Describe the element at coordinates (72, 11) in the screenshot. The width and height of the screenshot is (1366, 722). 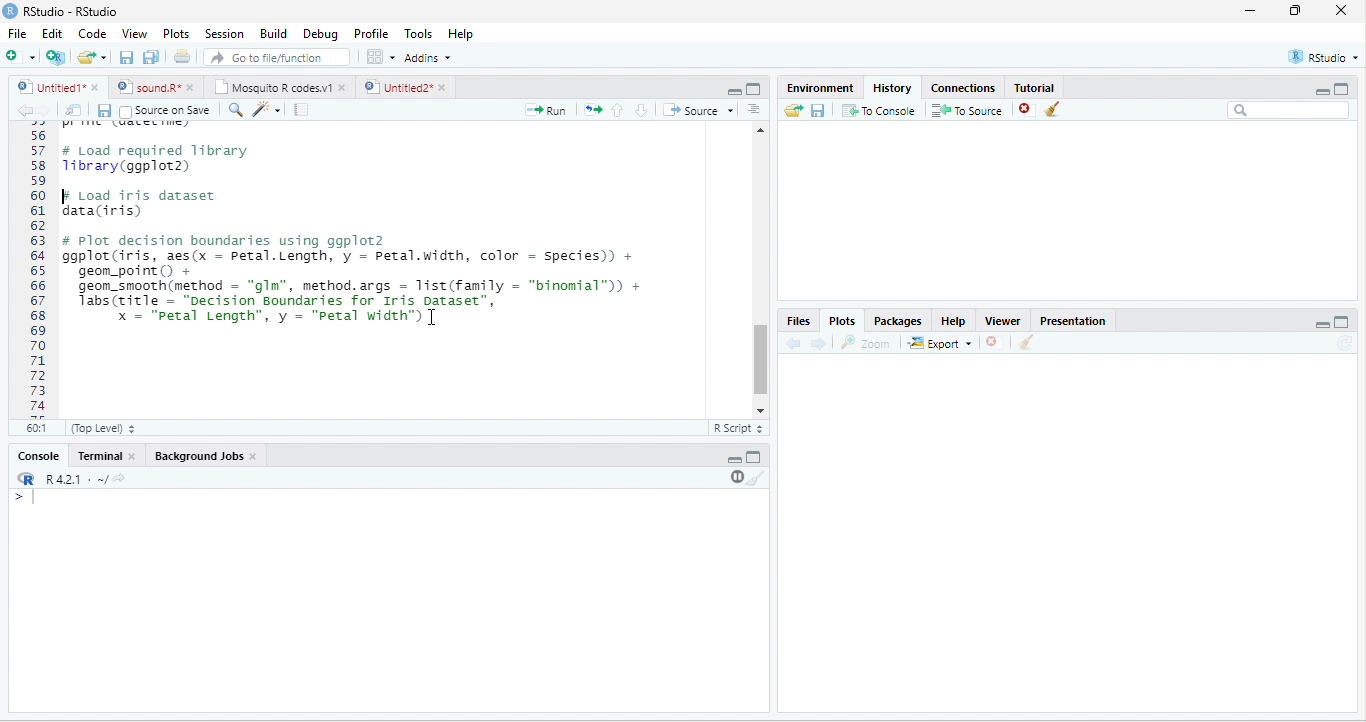
I see `RStudio-RStudio` at that location.